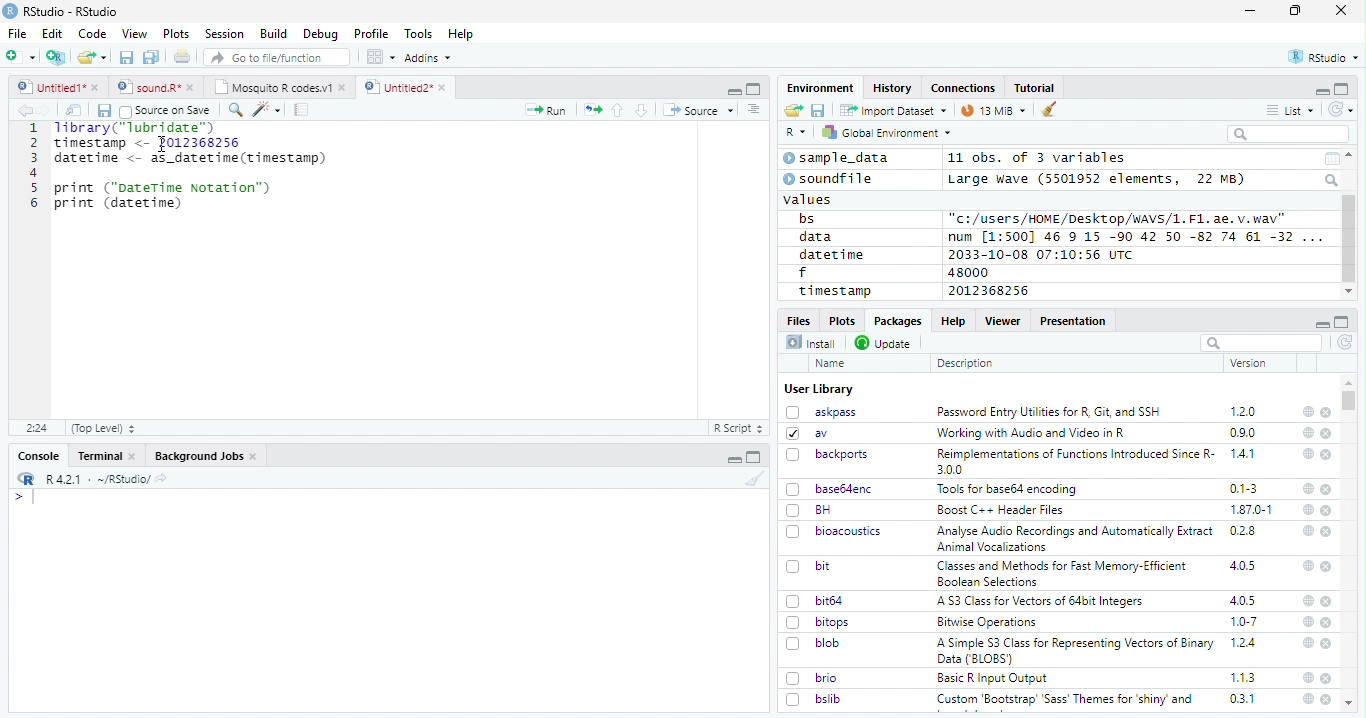 This screenshot has height=718, width=1366. What do you see at coordinates (25, 109) in the screenshot?
I see `go backward` at bounding box center [25, 109].